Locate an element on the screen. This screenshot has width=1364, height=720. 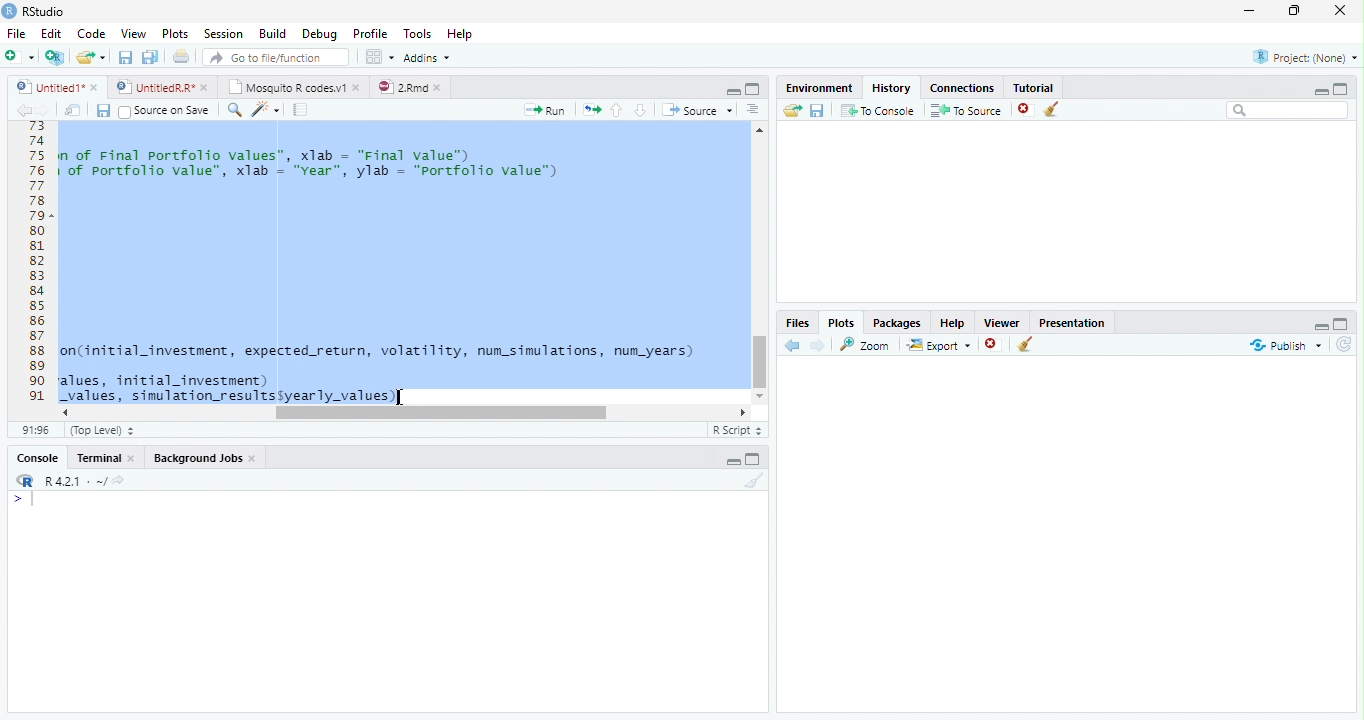
styedi® © © Untite is located at coordinates (162, 87).